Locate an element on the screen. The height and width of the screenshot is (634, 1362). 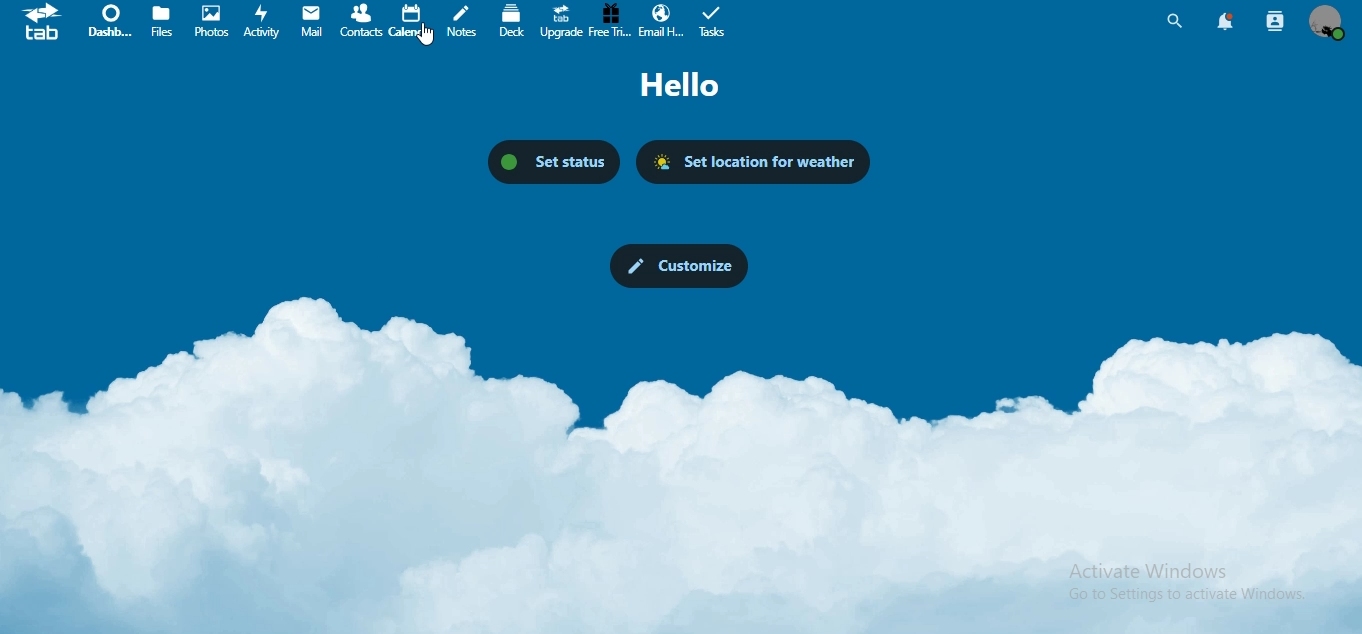
view profile is located at coordinates (1327, 22).